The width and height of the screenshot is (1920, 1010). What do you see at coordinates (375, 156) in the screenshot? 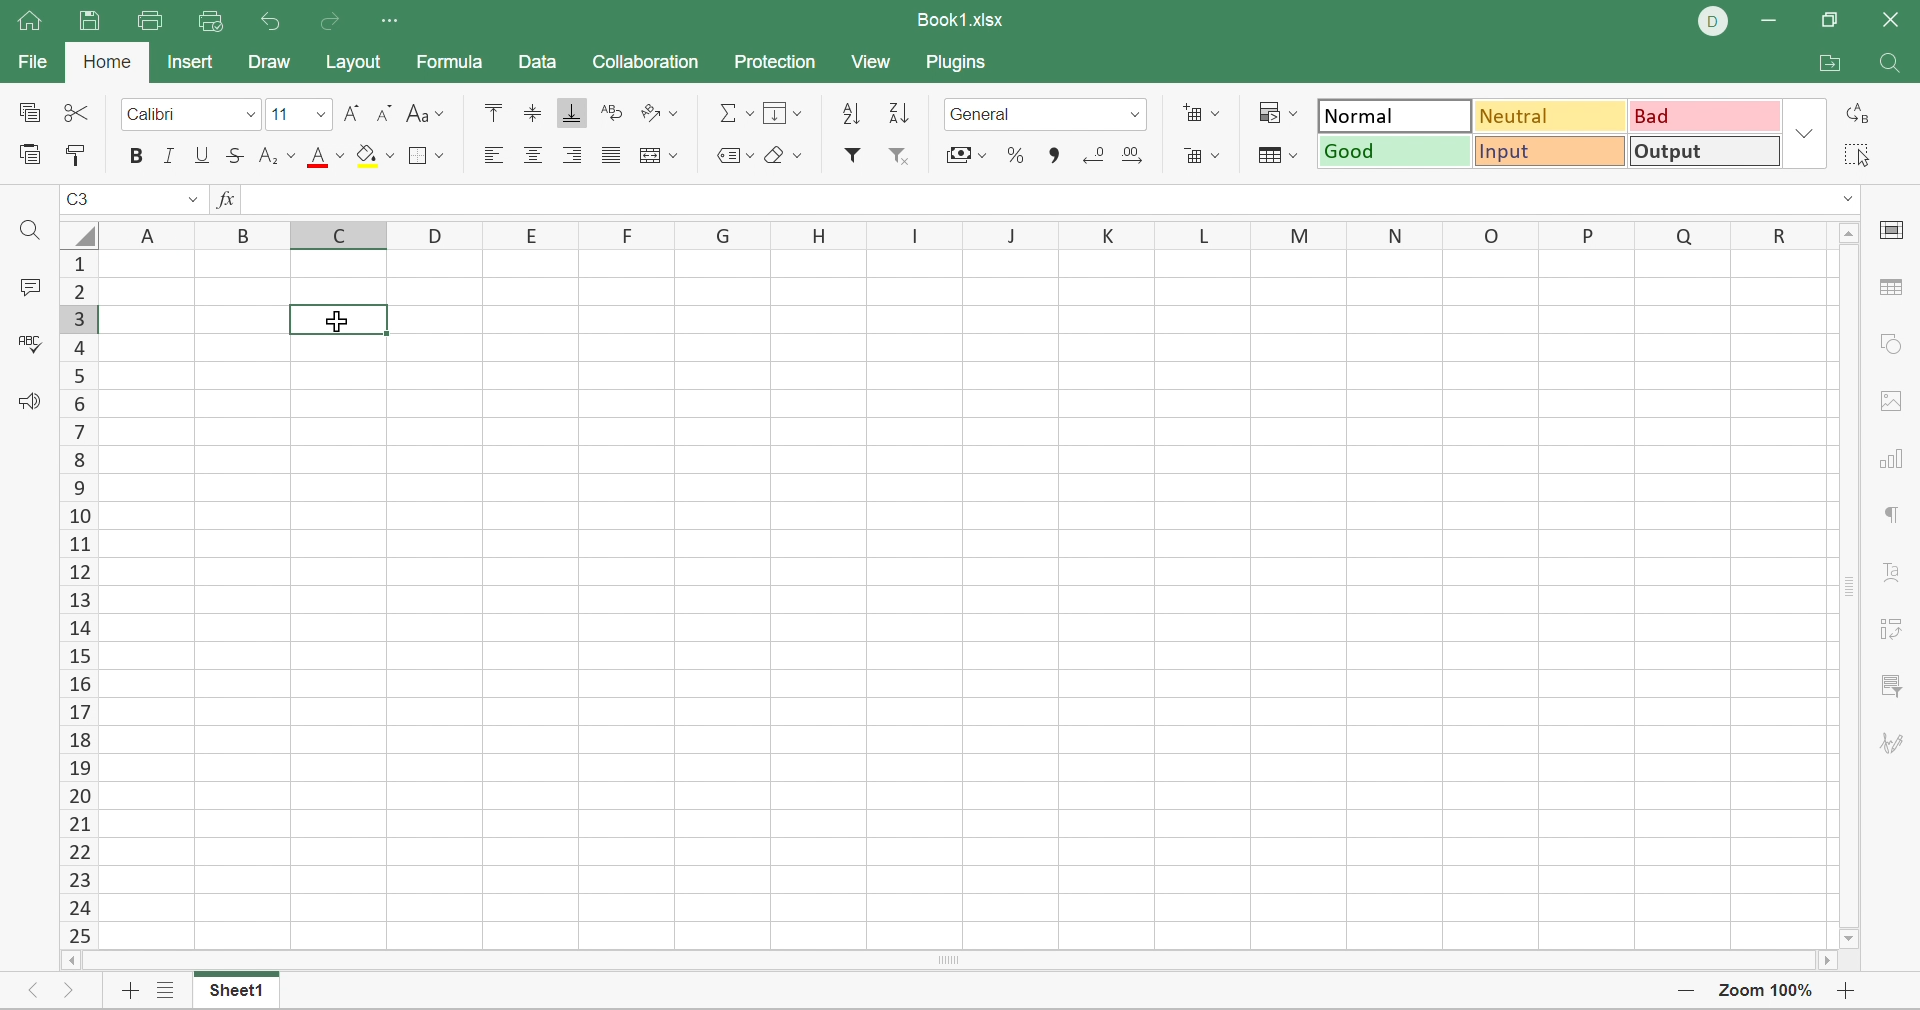
I see `Fill color` at bounding box center [375, 156].